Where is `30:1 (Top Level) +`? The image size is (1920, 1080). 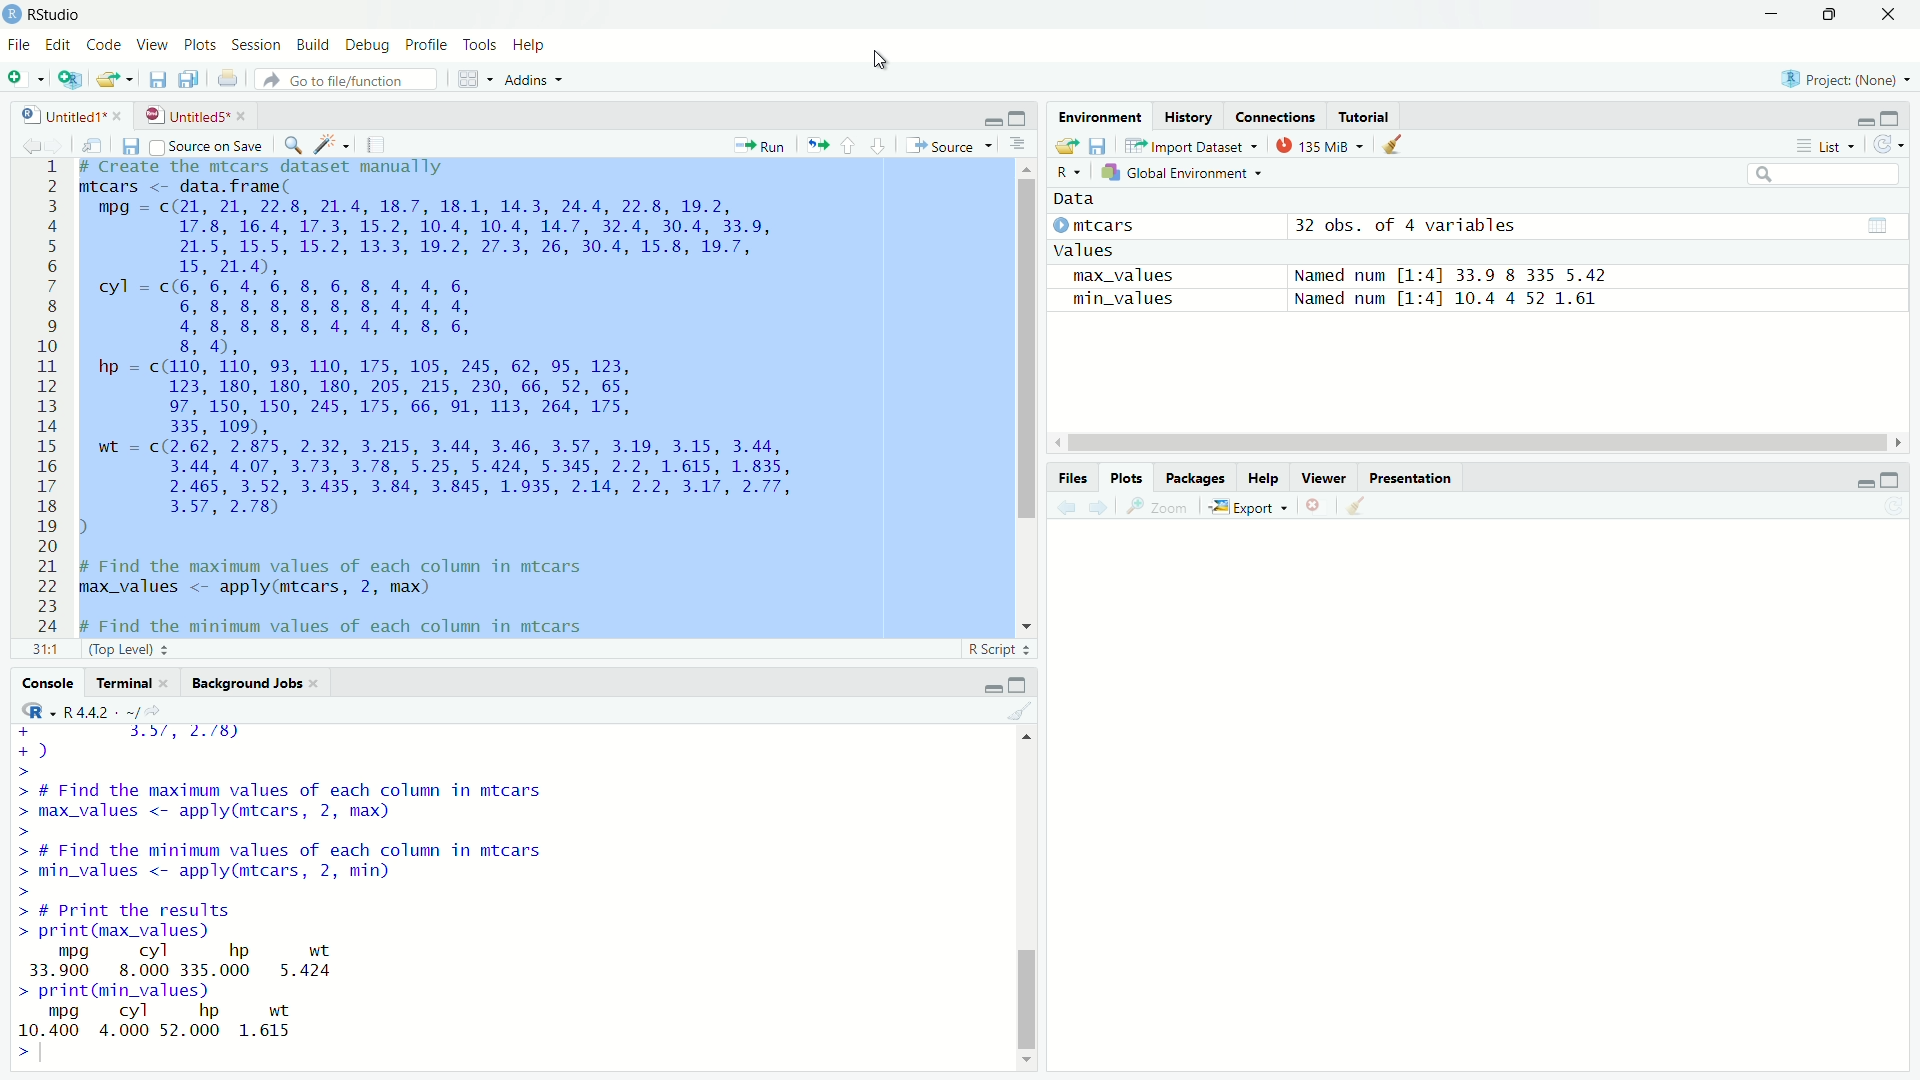
30:1 (Top Level) + is located at coordinates (99, 651).